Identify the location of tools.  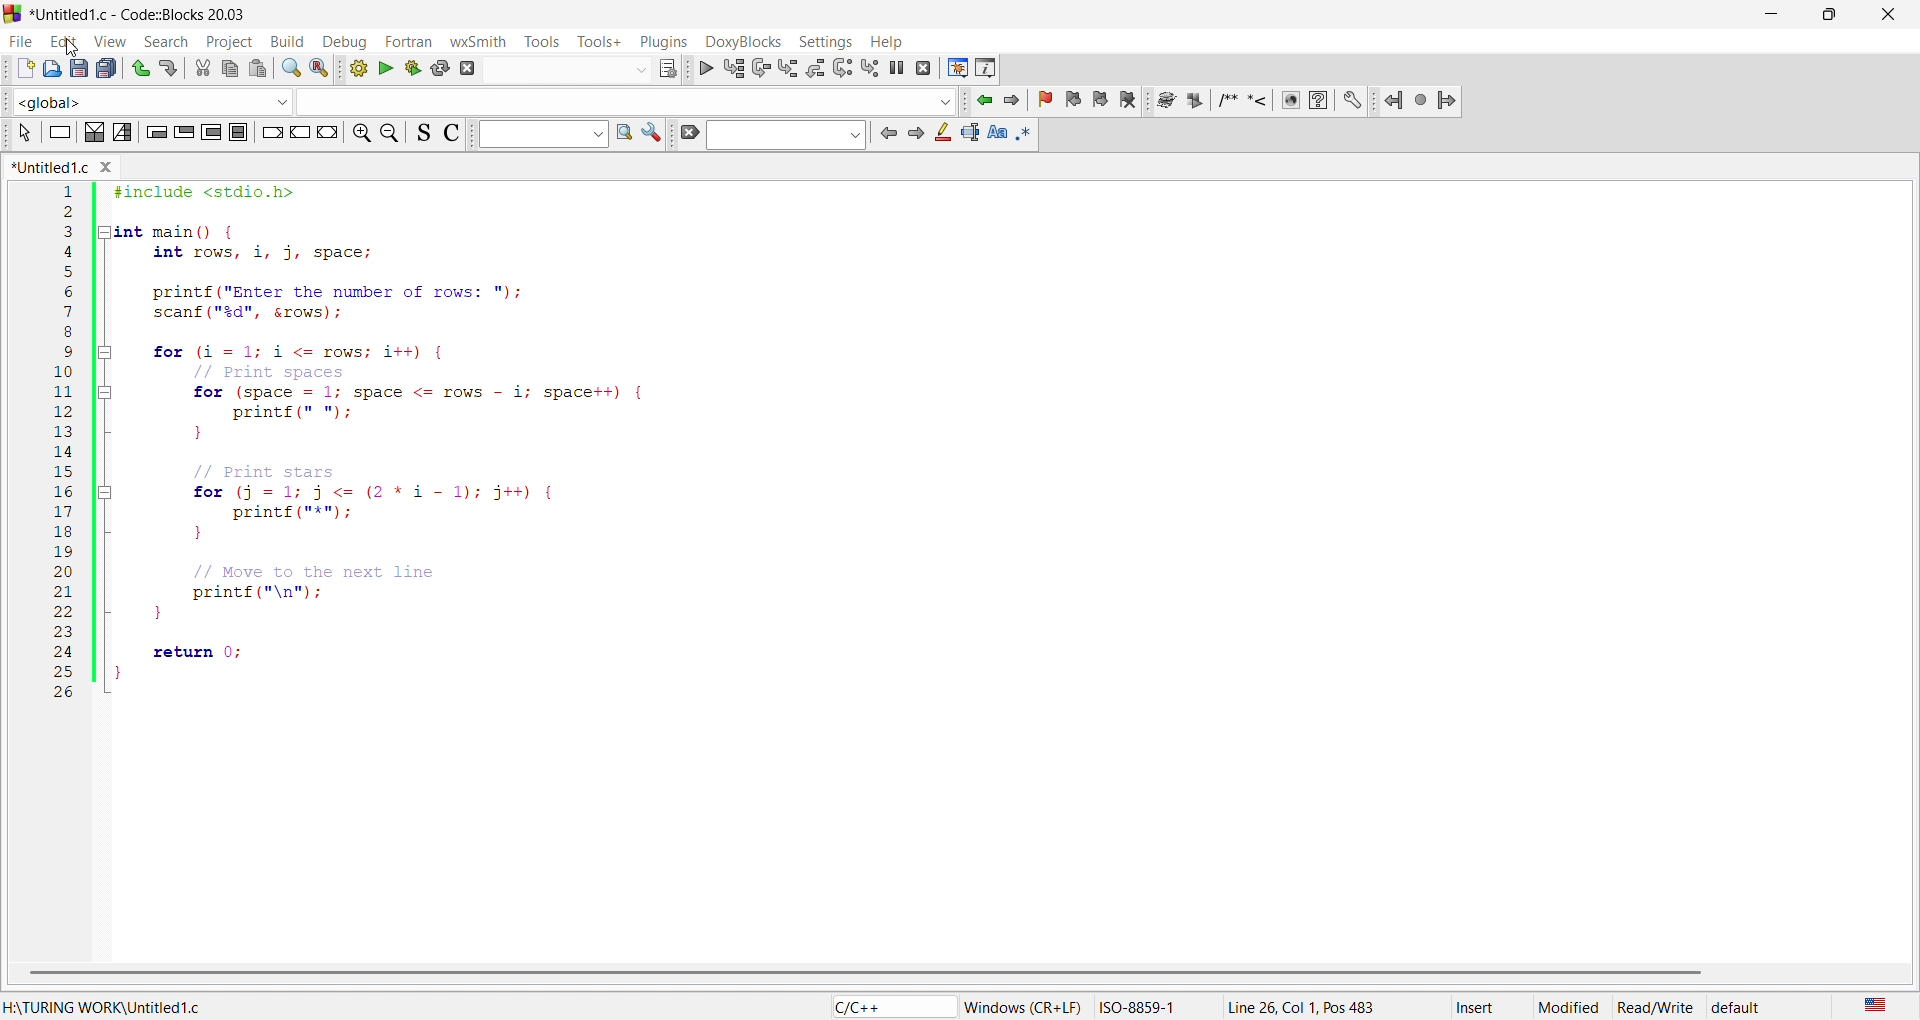
(542, 40).